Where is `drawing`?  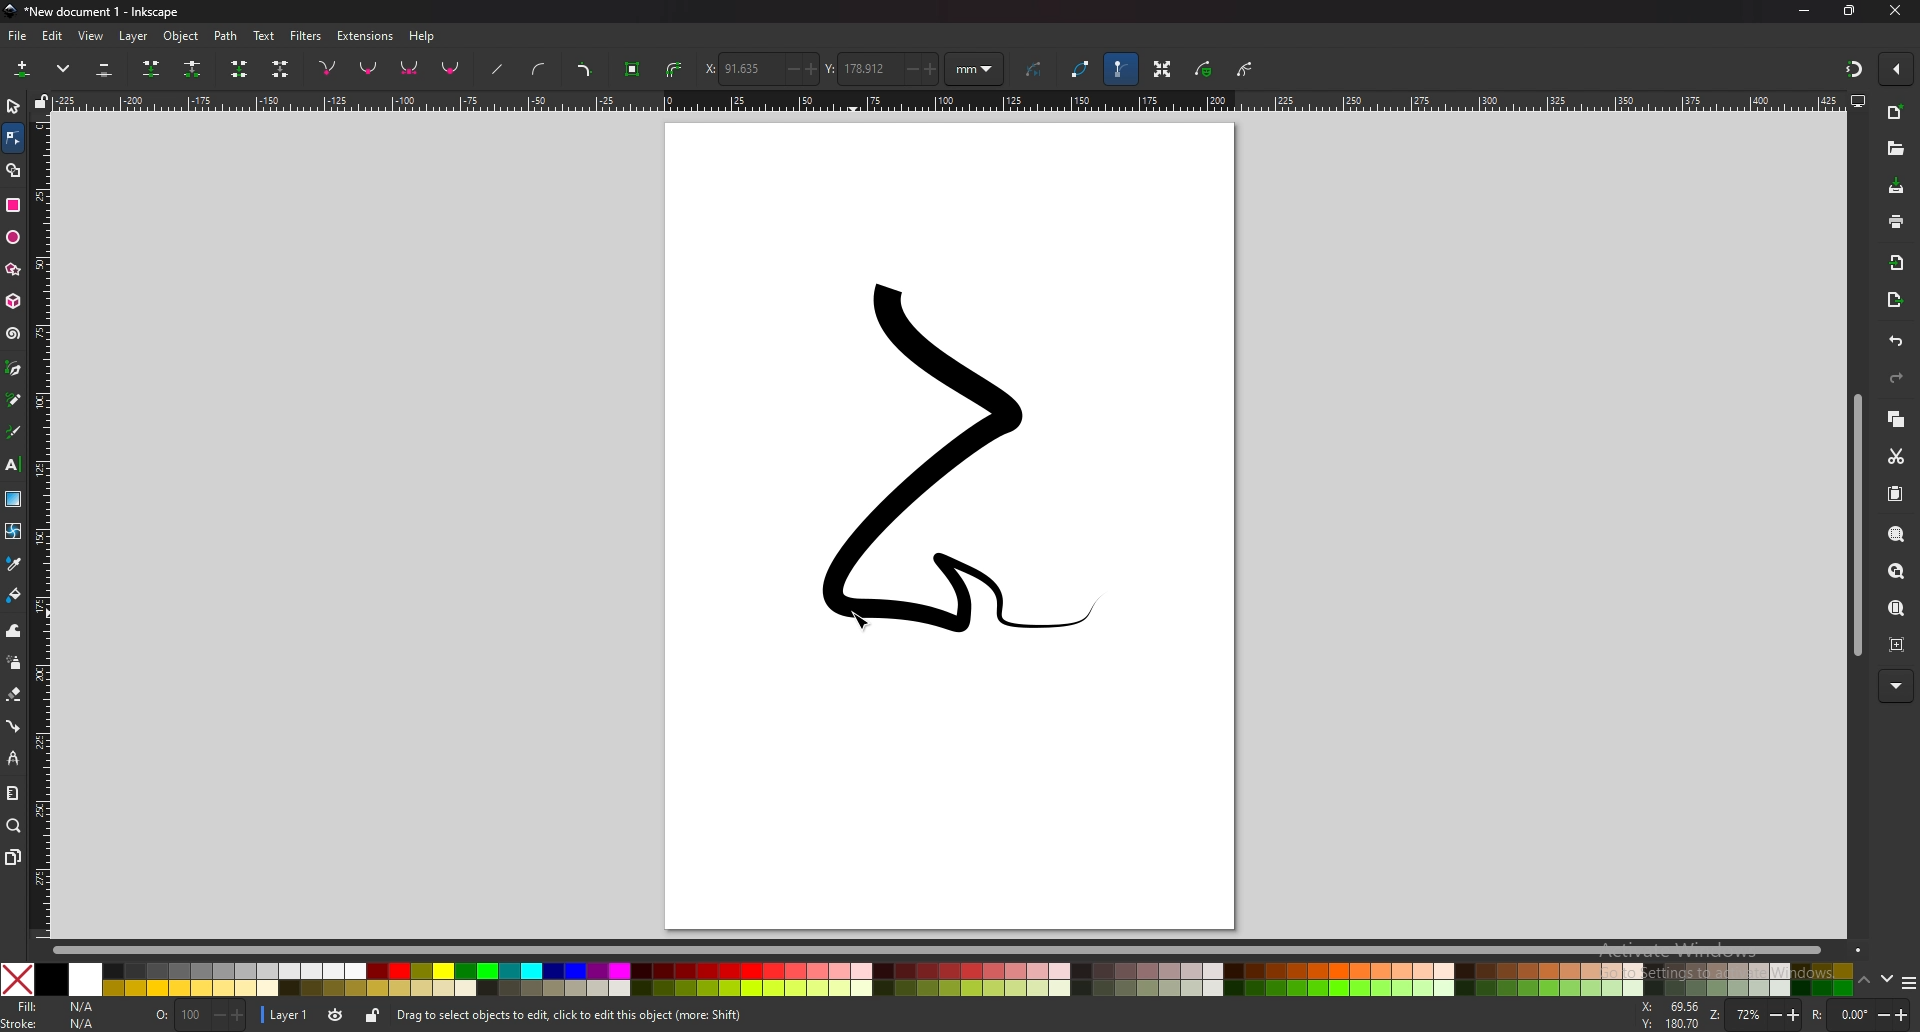
drawing is located at coordinates (939, 461).